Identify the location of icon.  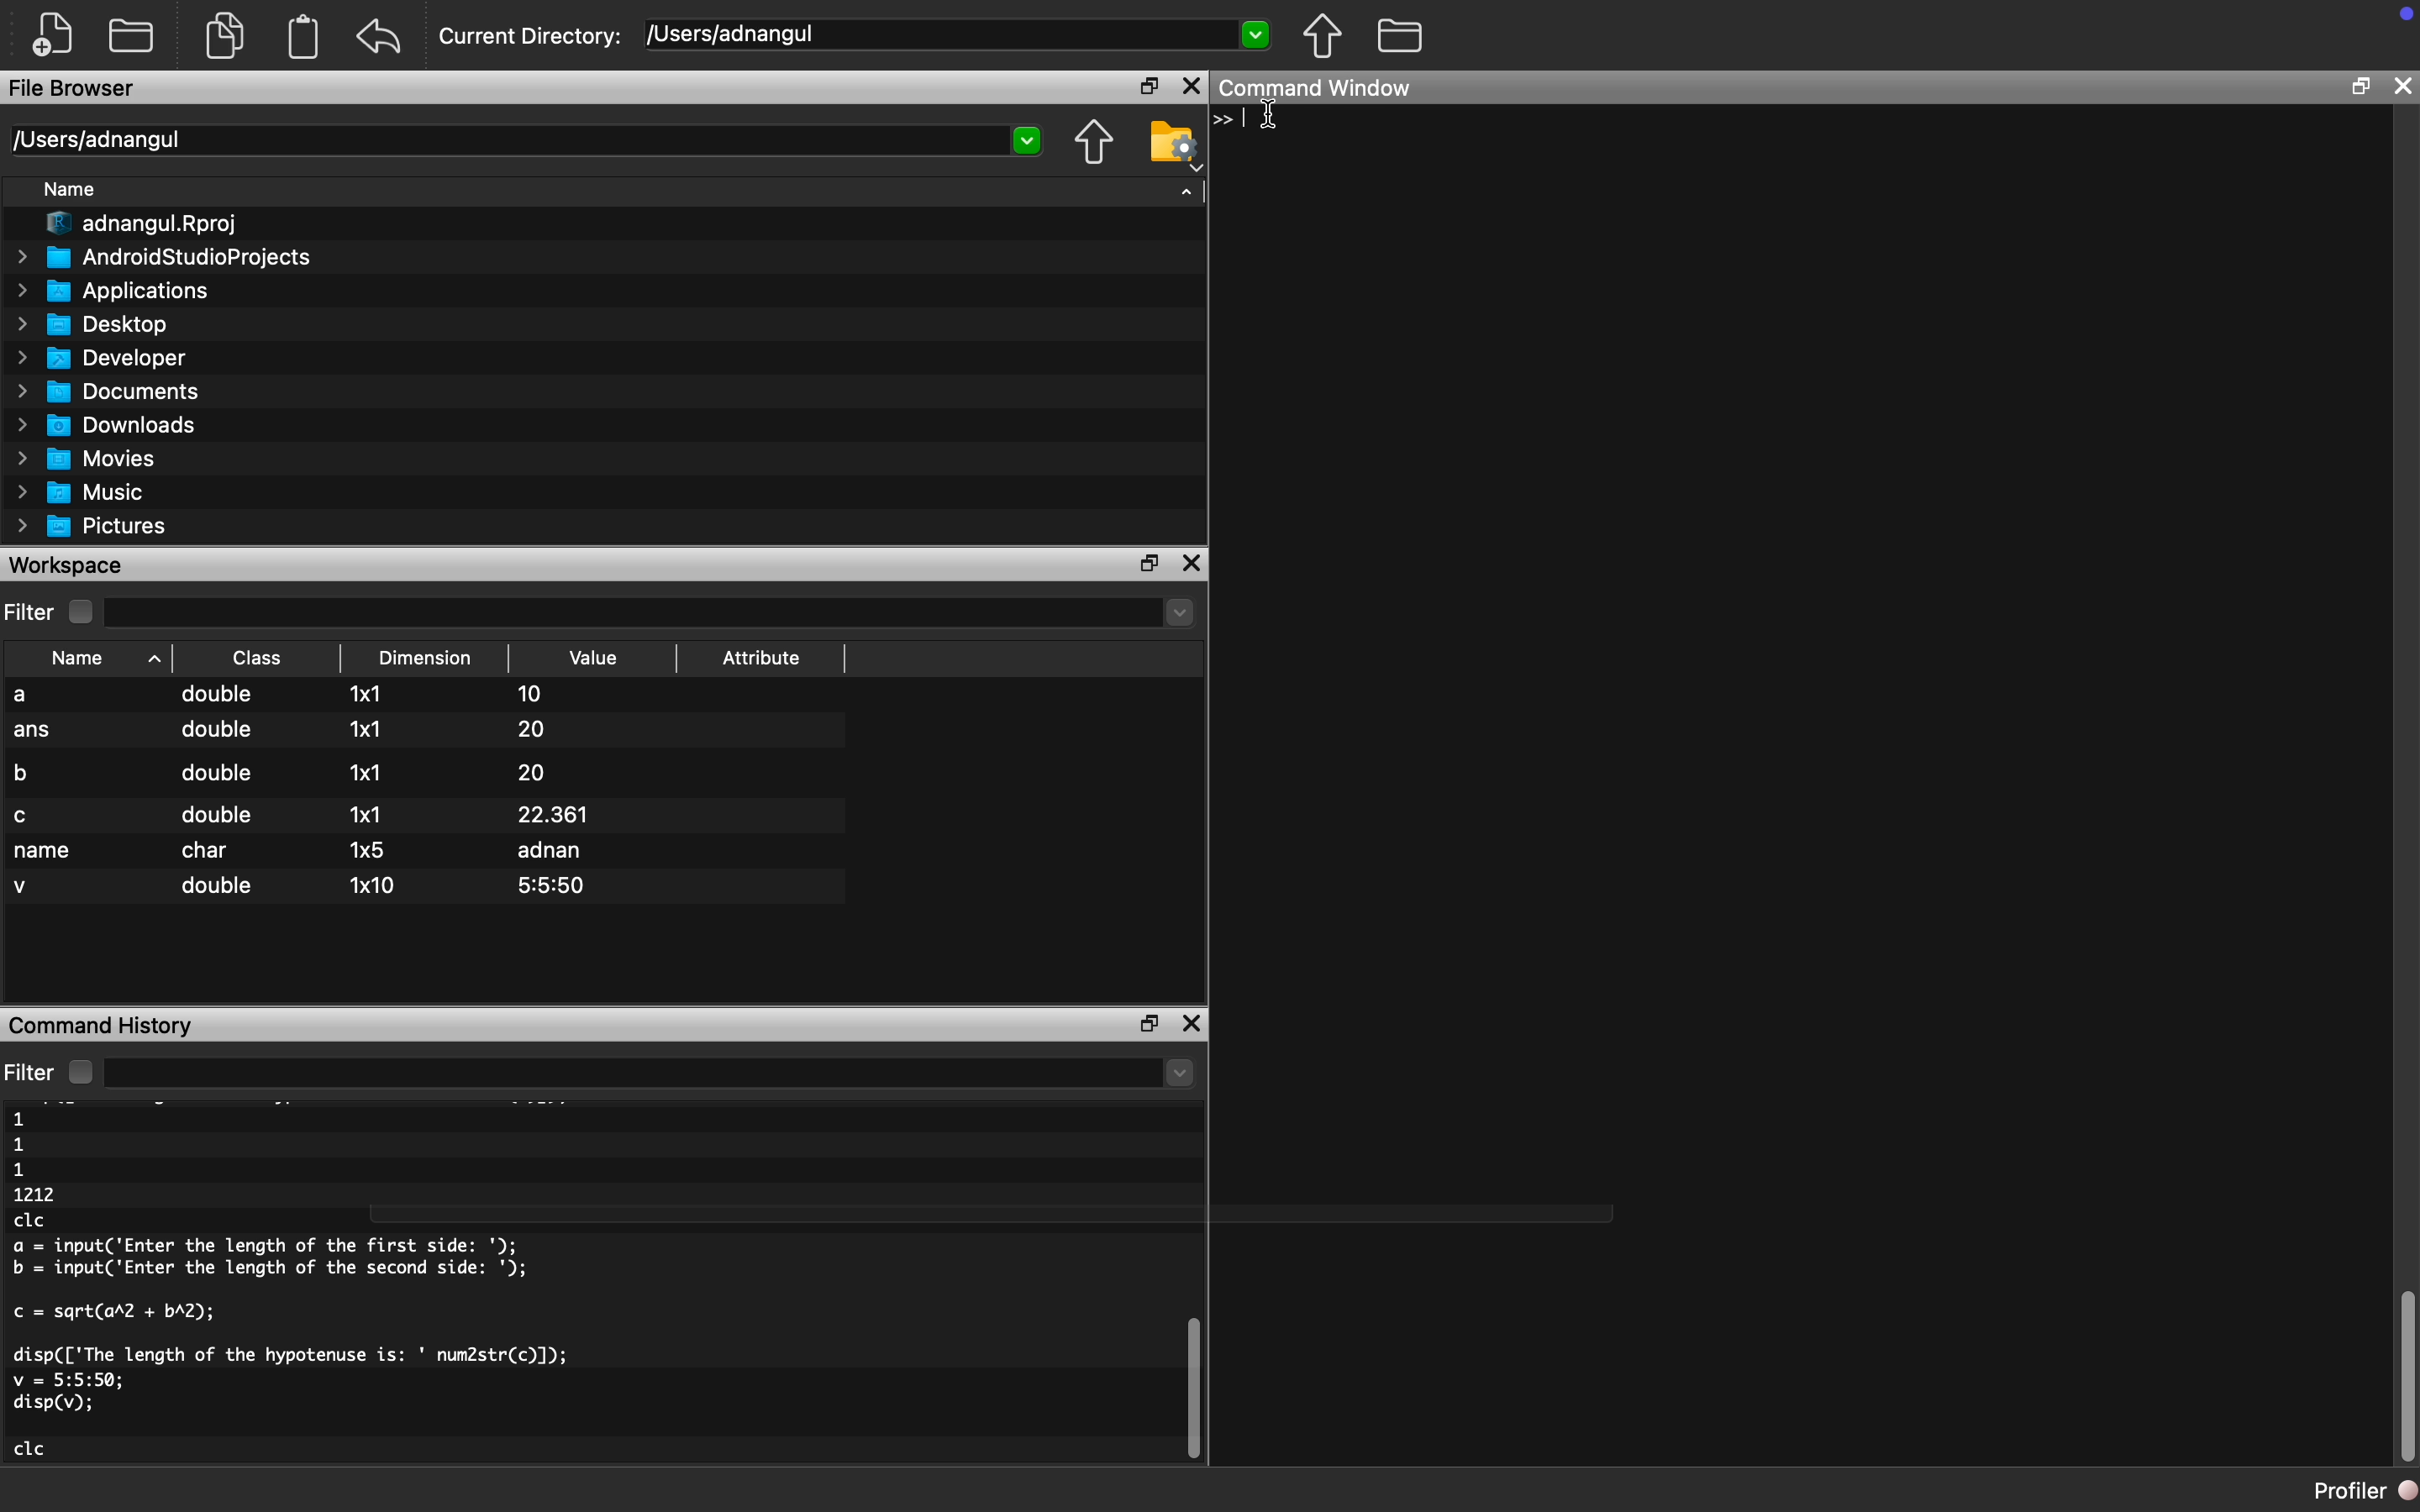
(2407, 13).